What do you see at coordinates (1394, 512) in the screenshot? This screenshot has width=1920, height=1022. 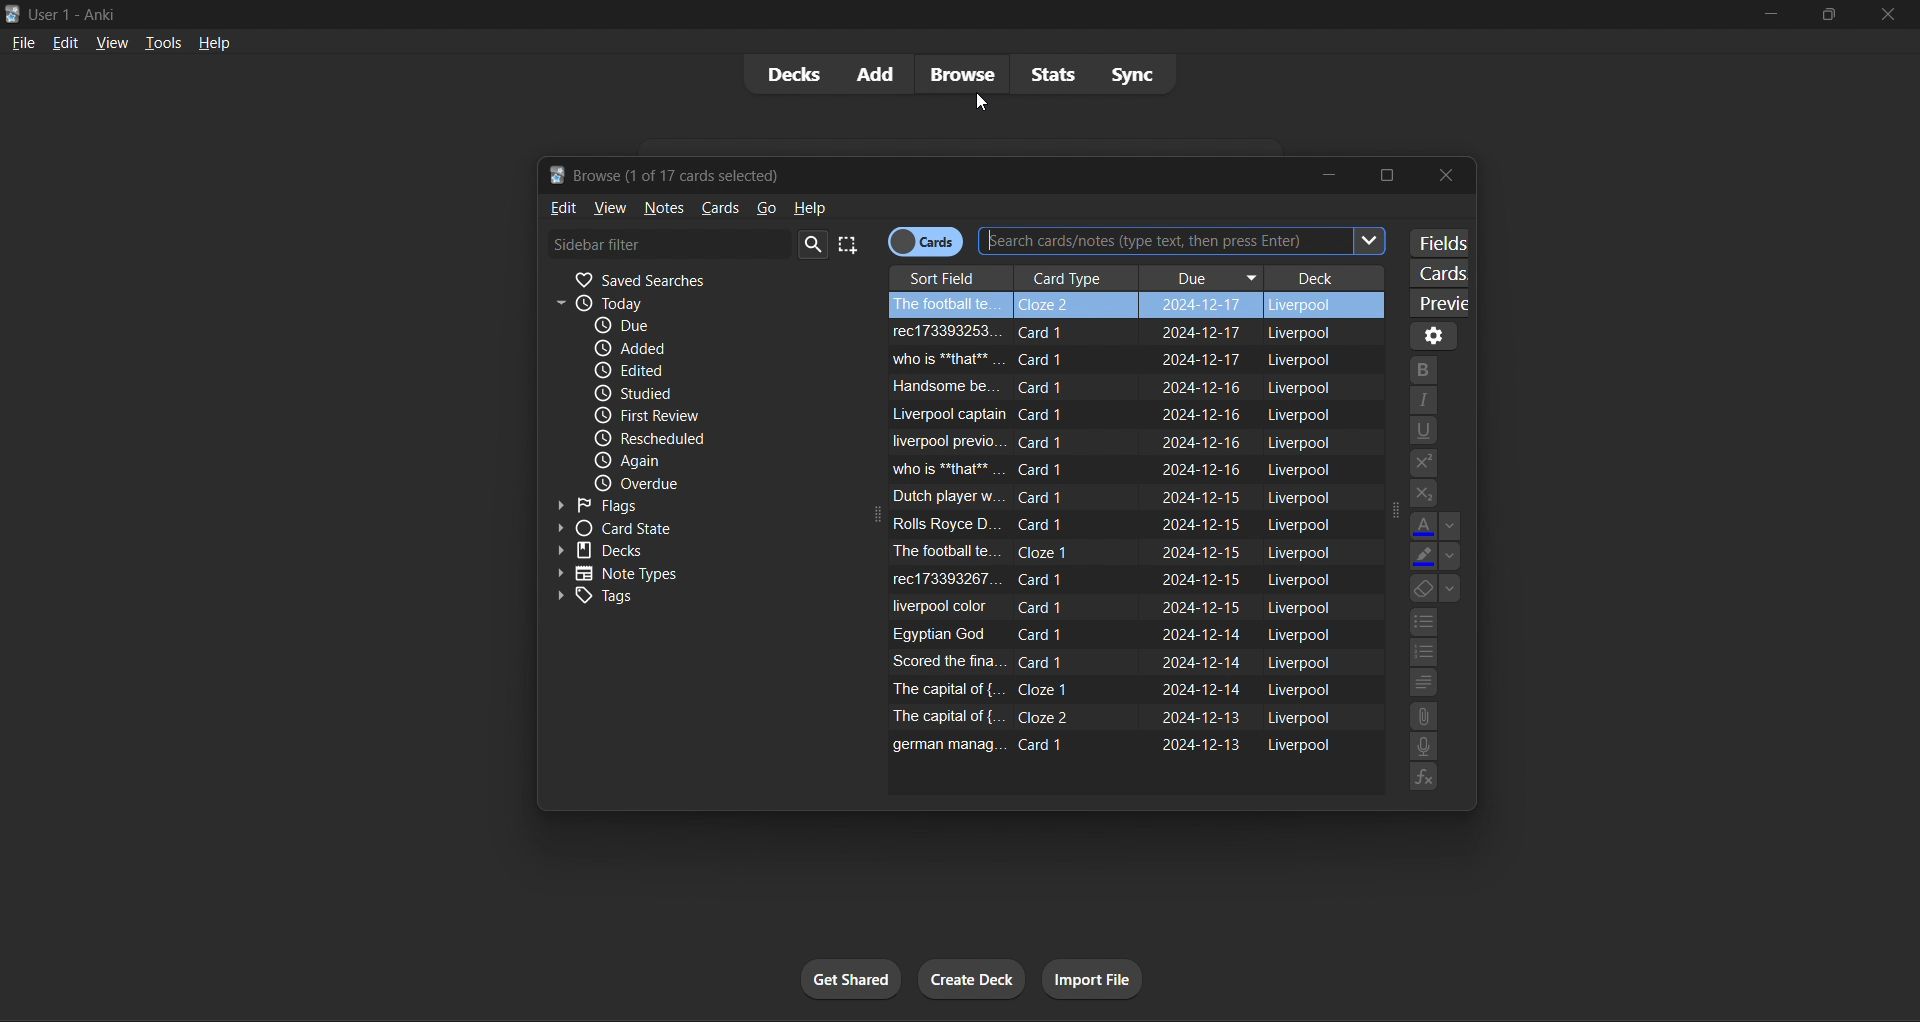 I see `collapse` at bounding box center [1394, 512].